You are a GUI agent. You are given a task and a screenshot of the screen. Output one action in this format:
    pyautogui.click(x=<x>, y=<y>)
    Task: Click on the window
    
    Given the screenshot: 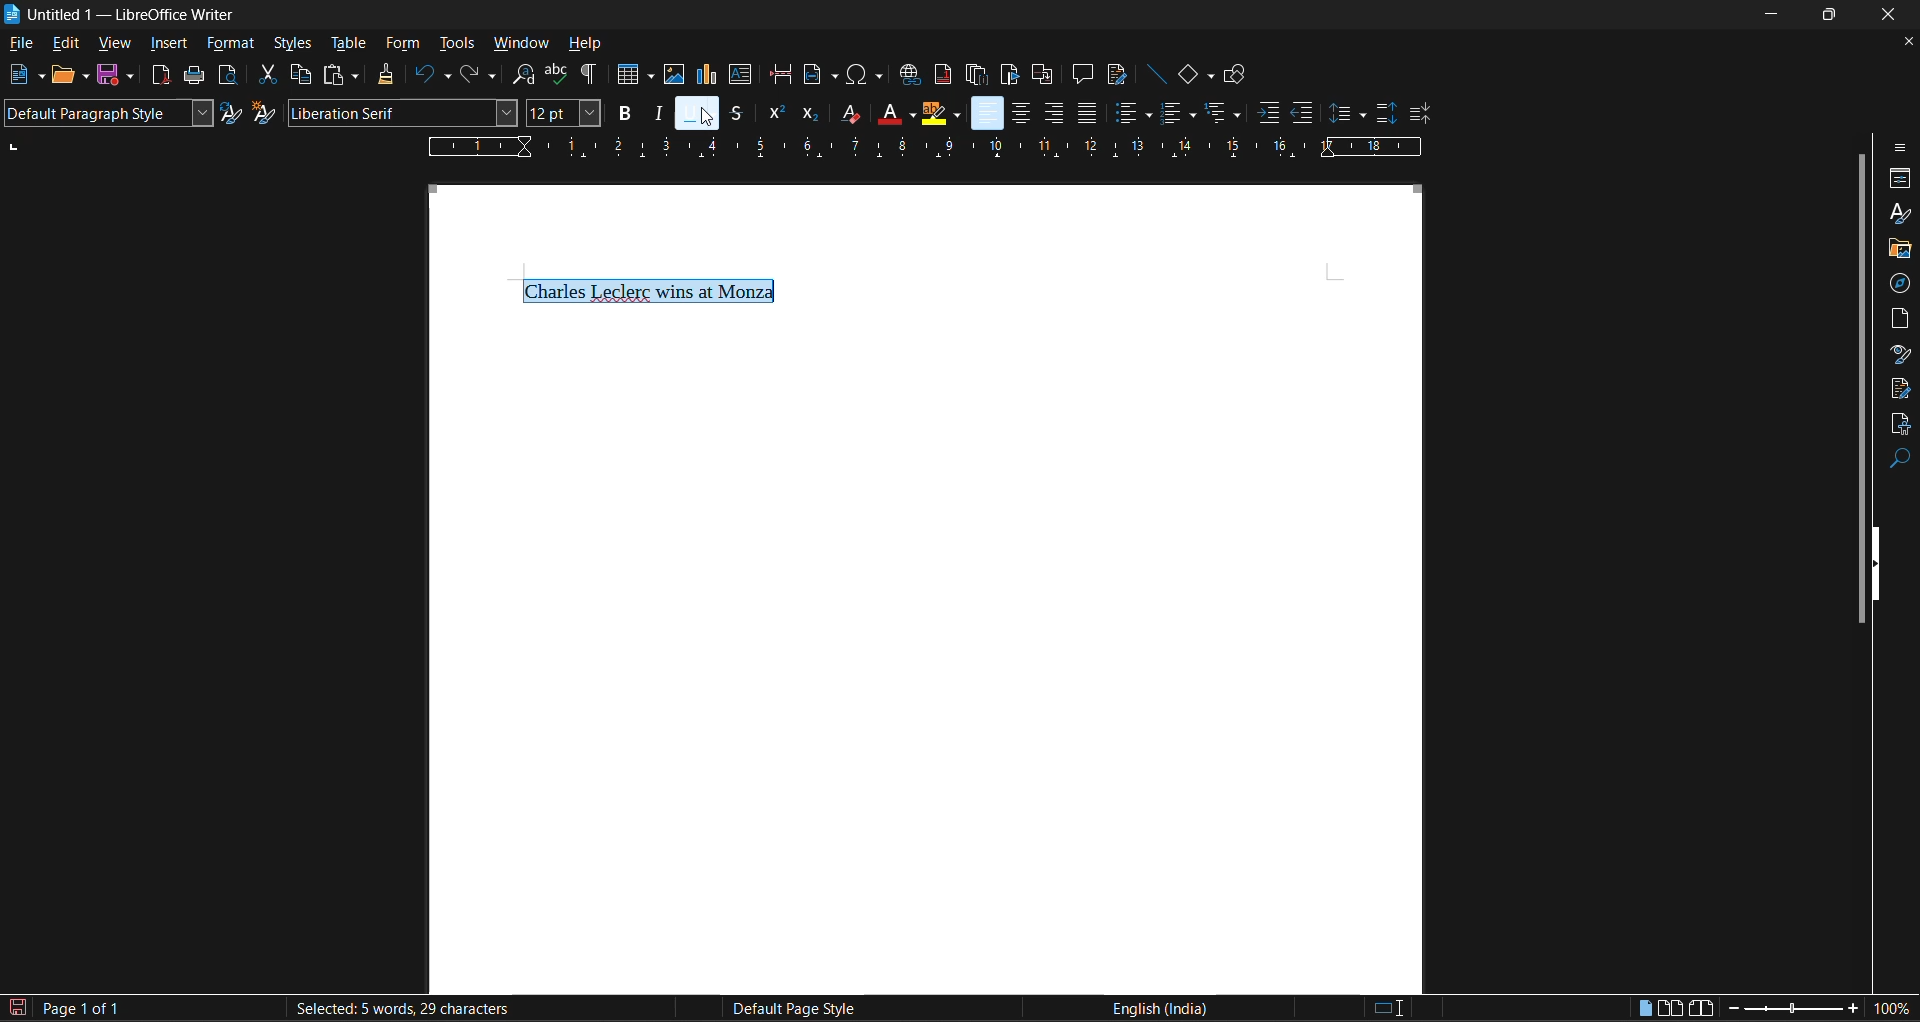 What is the action you would take?
    pyautogui.click(x=518, y=42)
    